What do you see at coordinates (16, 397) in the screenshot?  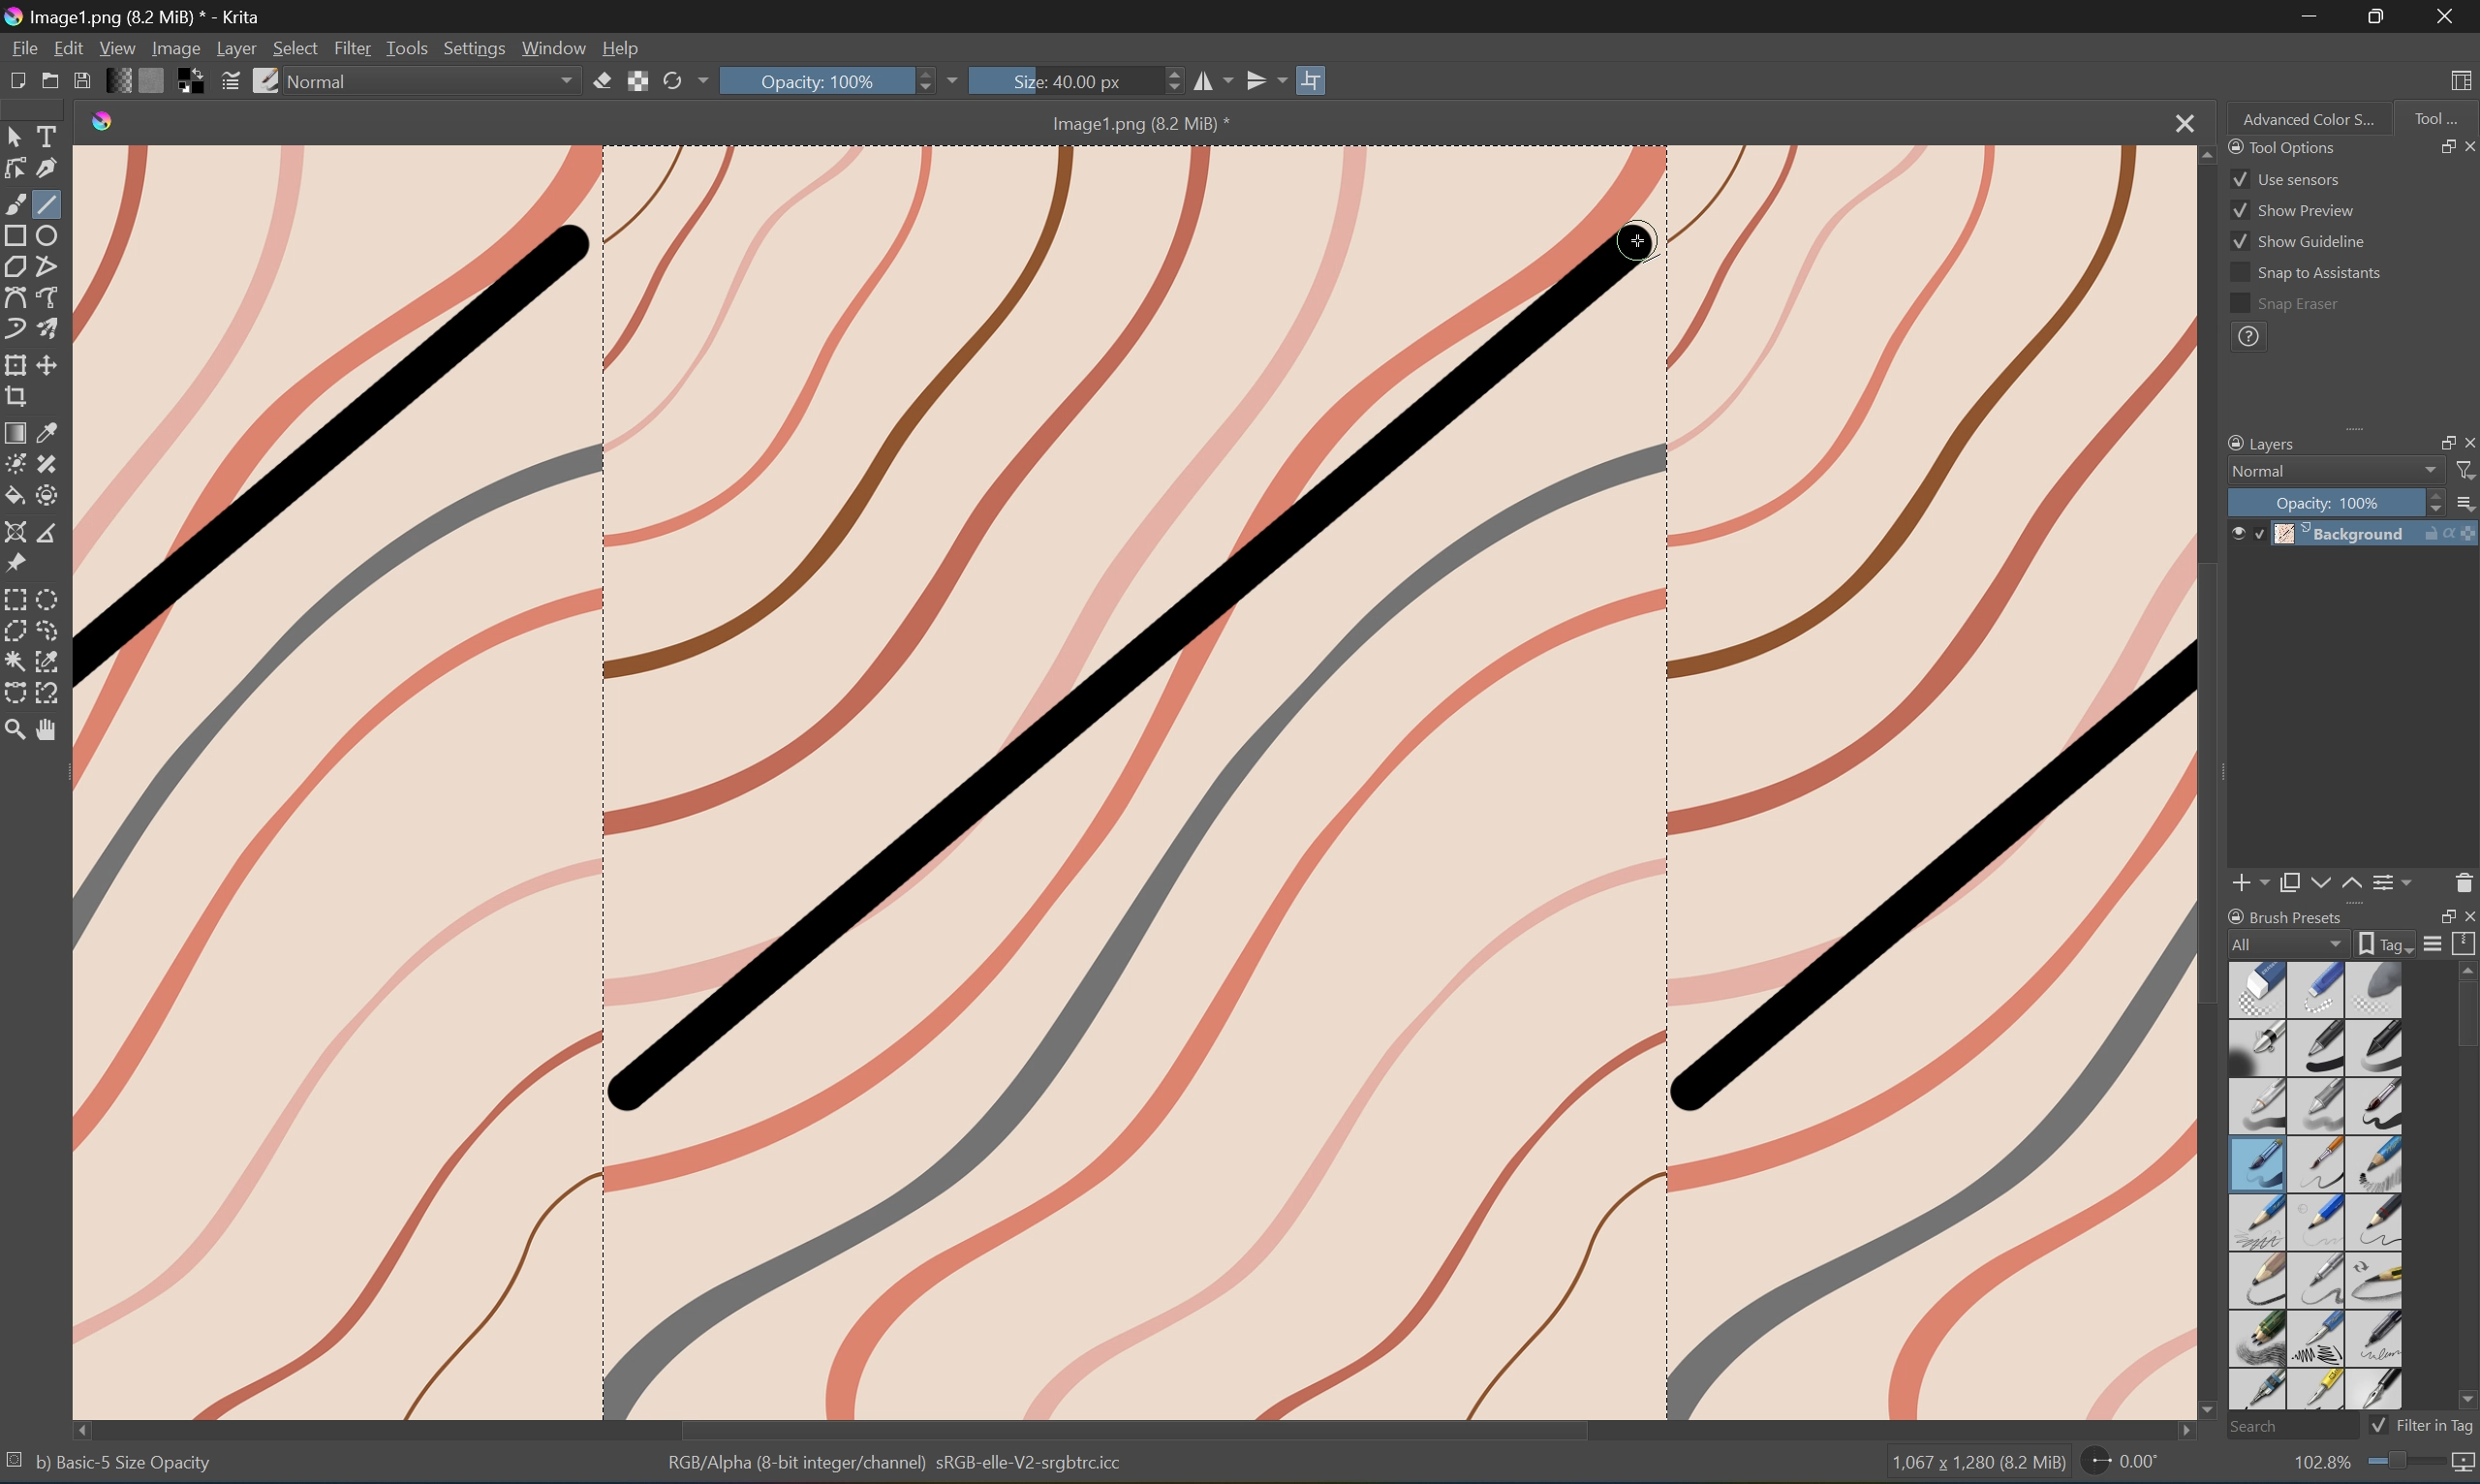 I see `Crop the image to an area` at bounding box center [16, 397].